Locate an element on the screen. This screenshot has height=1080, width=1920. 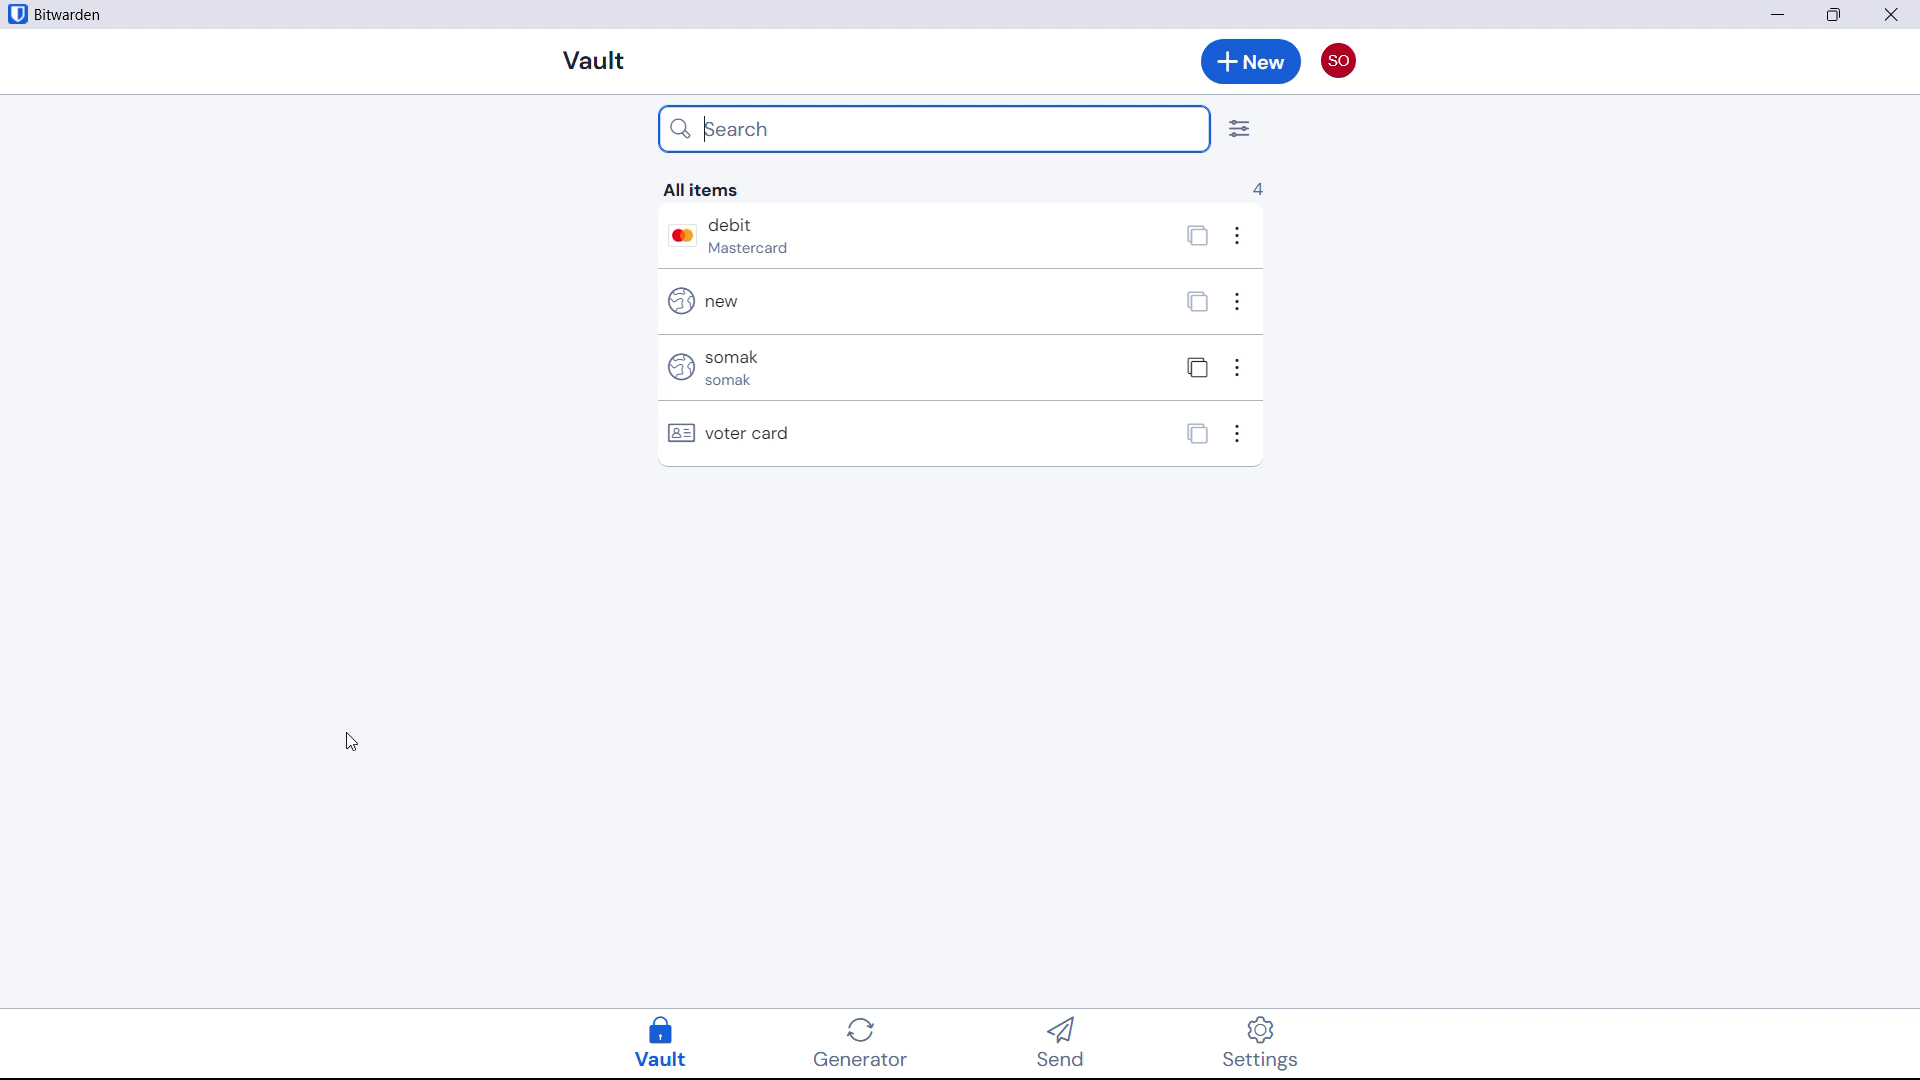
Settings  is located at coordinates (1252, 1041).